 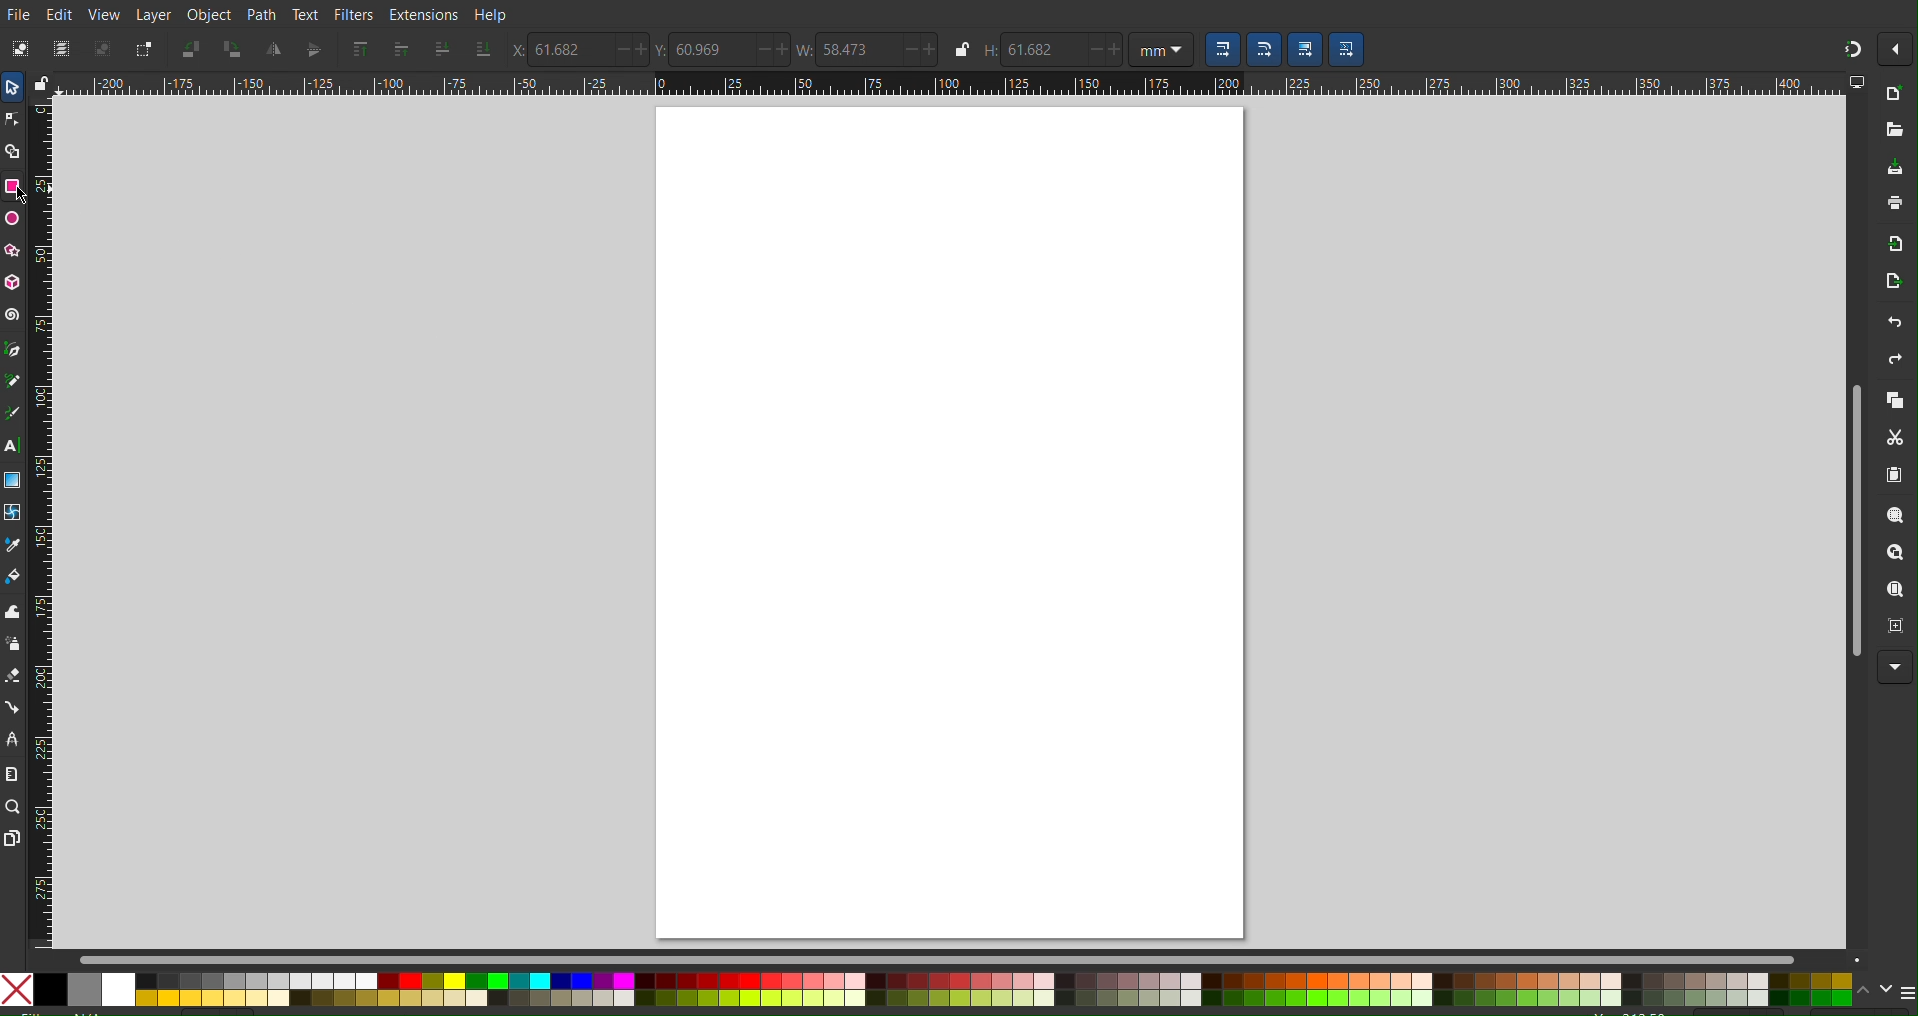 I want to click on Text, so click(x=305, y=15).